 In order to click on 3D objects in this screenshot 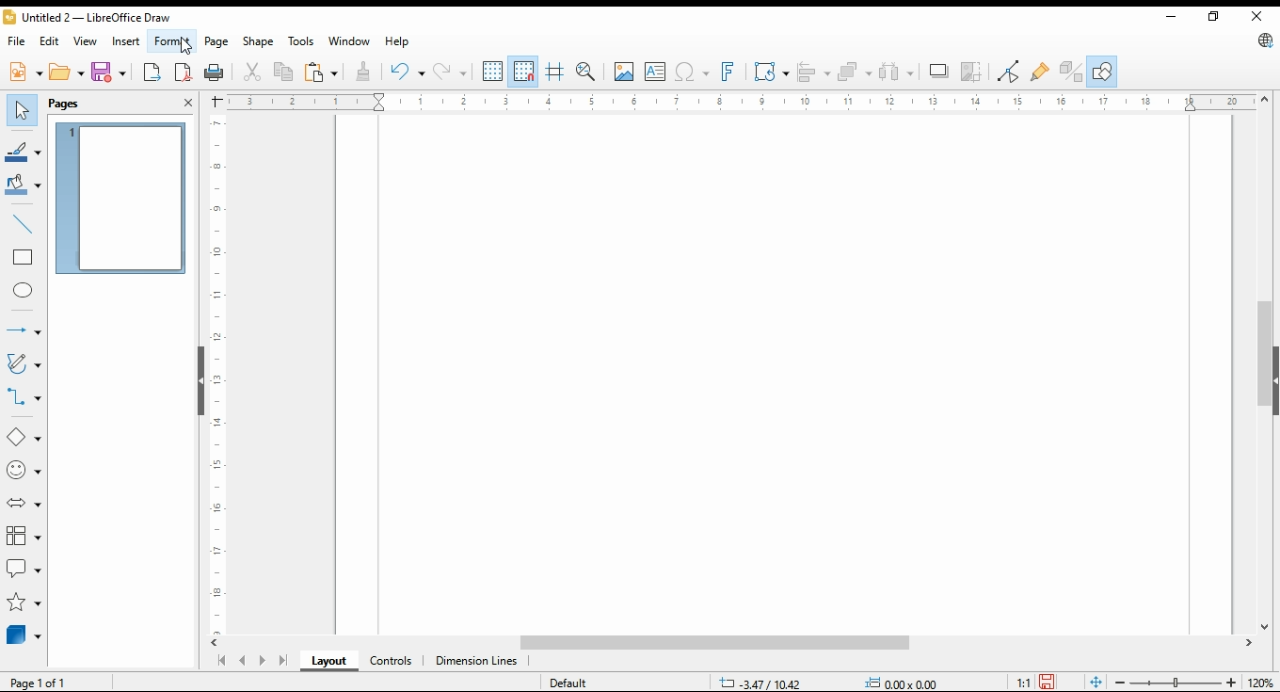, I will do `click(25, 634)`.